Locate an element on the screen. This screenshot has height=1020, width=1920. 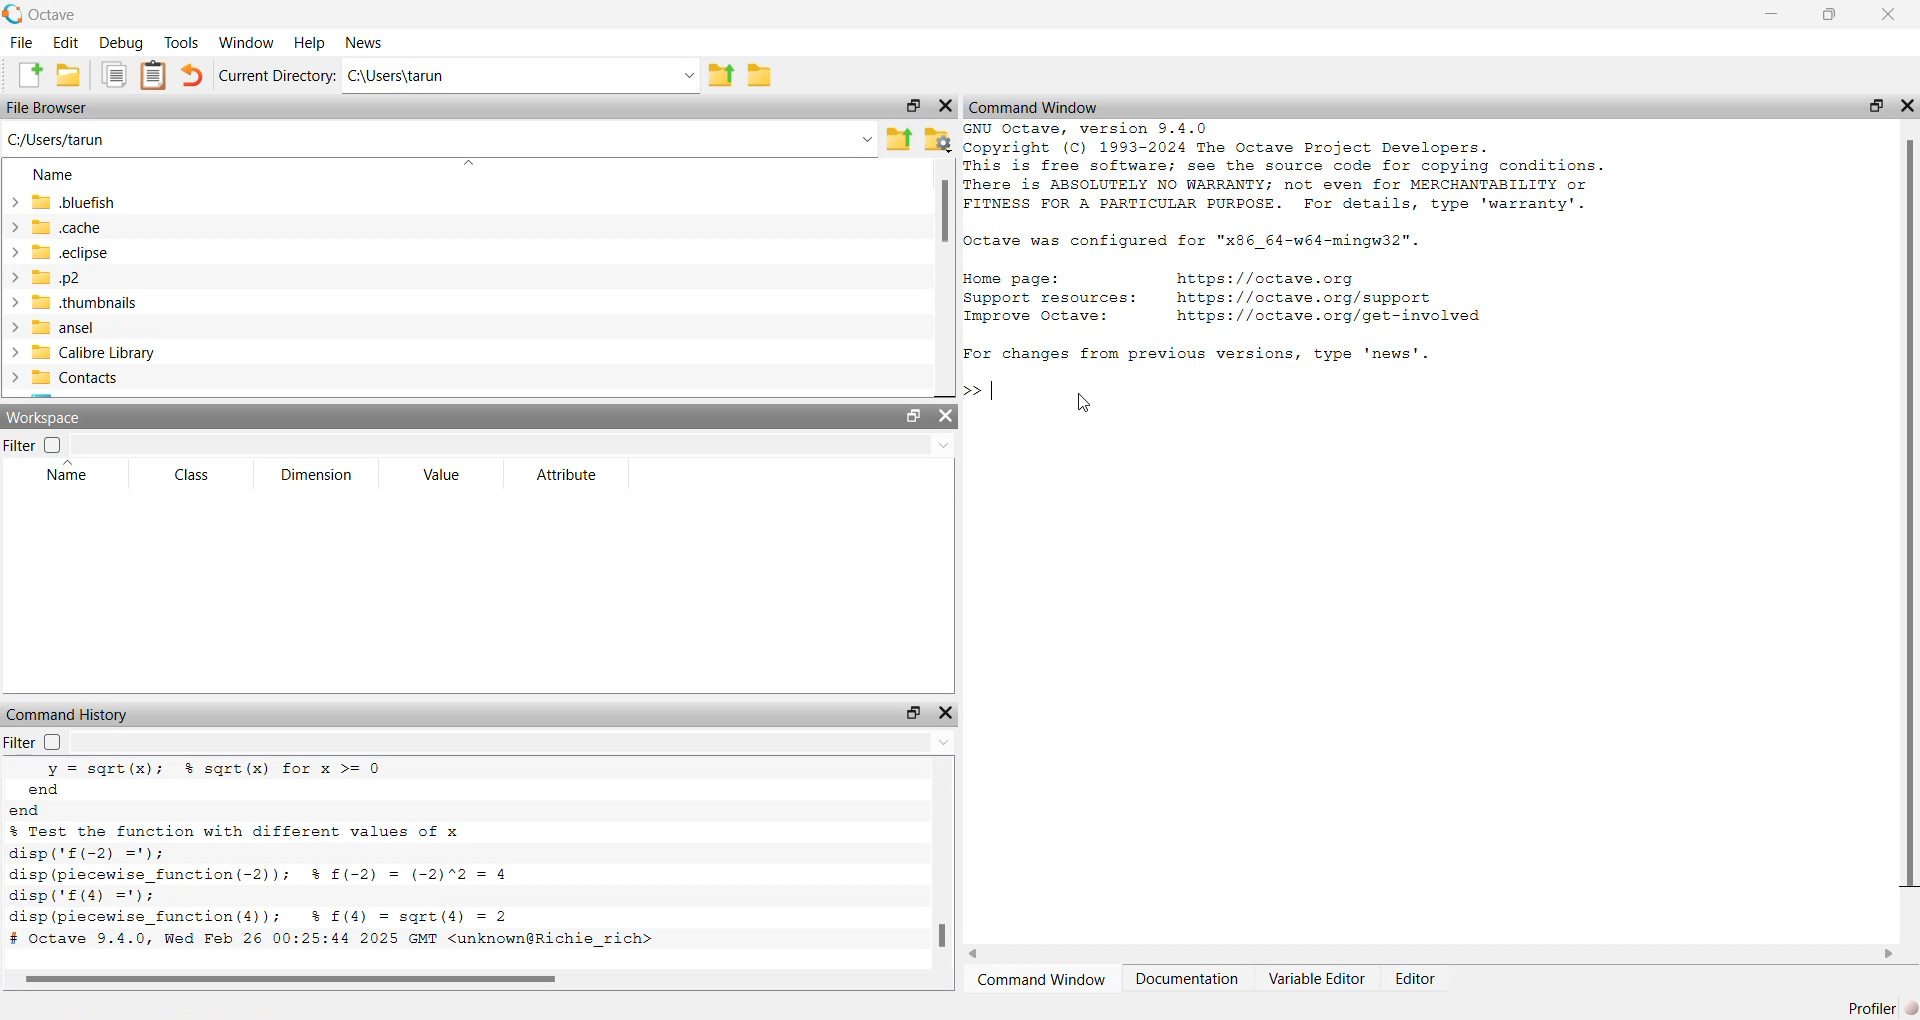
>  ansel is located at coordinates (54, 328).